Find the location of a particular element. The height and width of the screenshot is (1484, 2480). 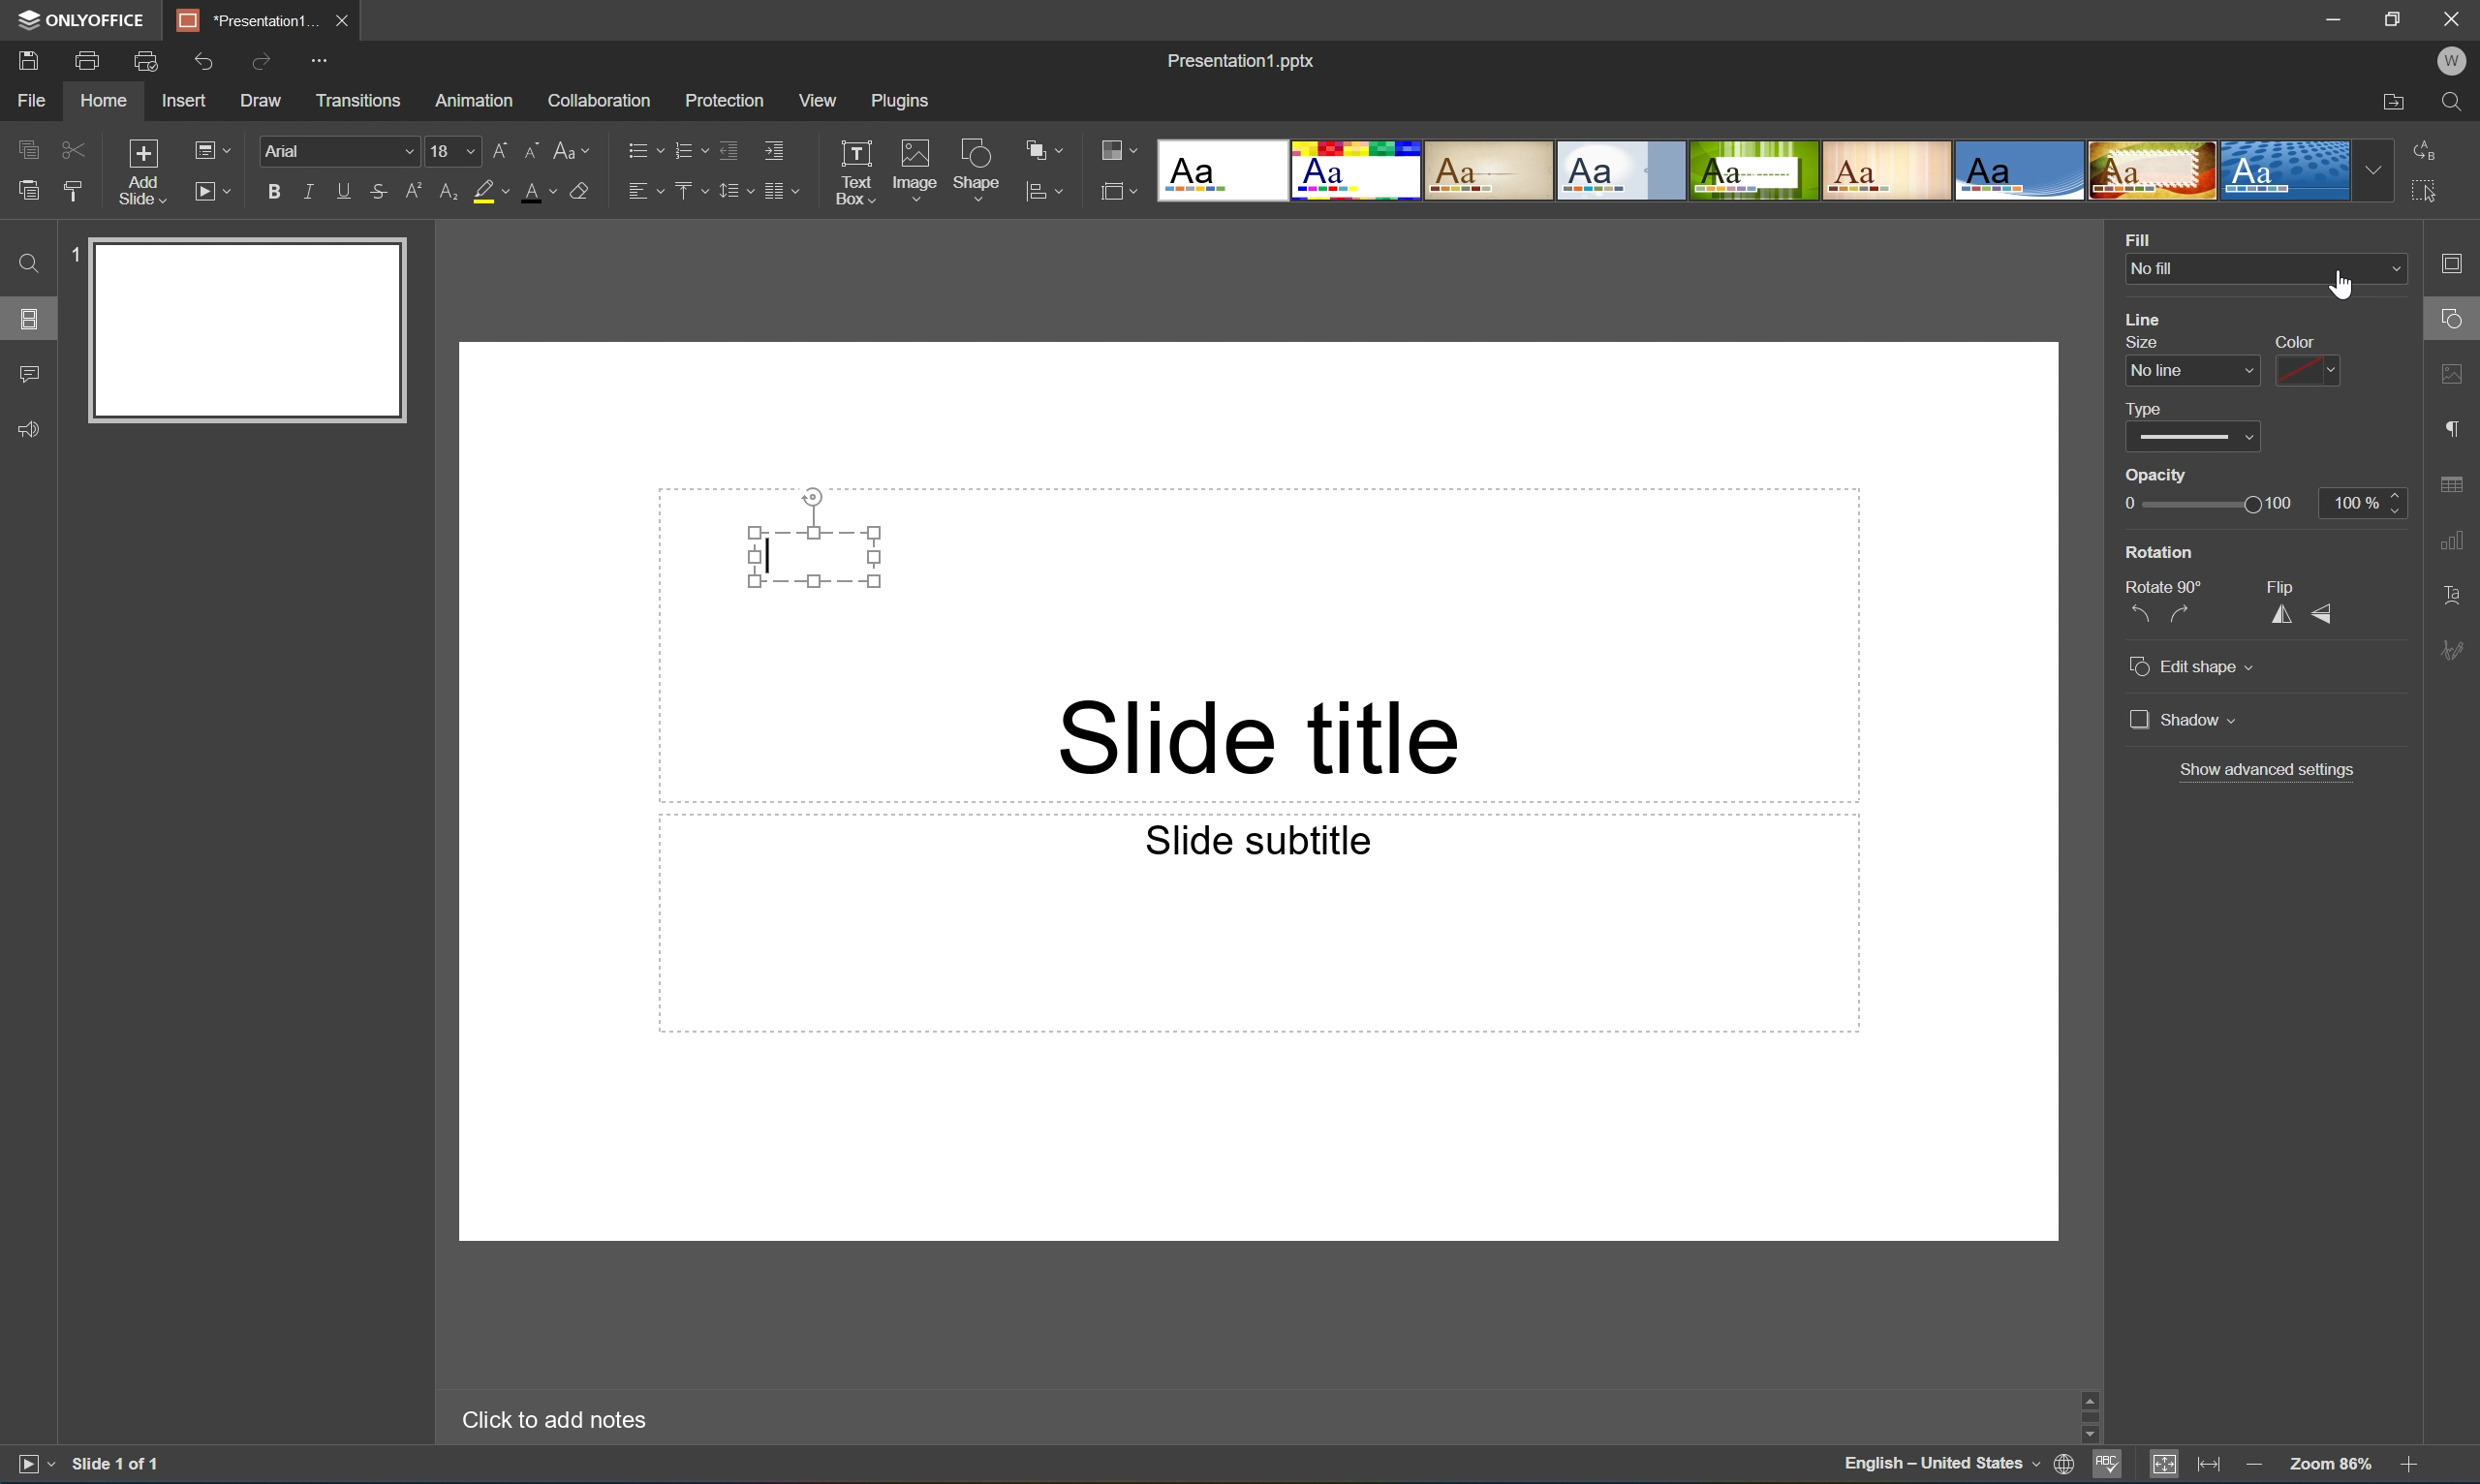

Strikethrough is located at coordinates (378, 193).